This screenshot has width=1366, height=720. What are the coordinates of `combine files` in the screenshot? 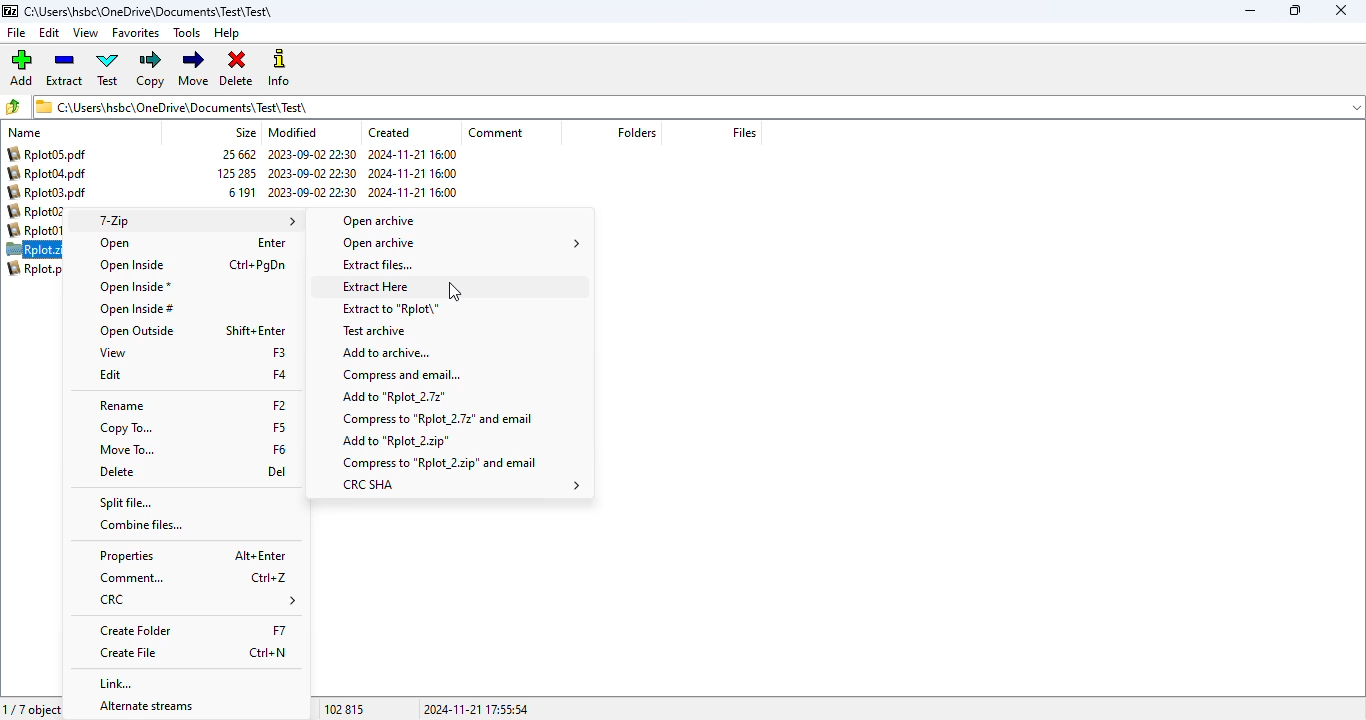 It's located at (140, 525).